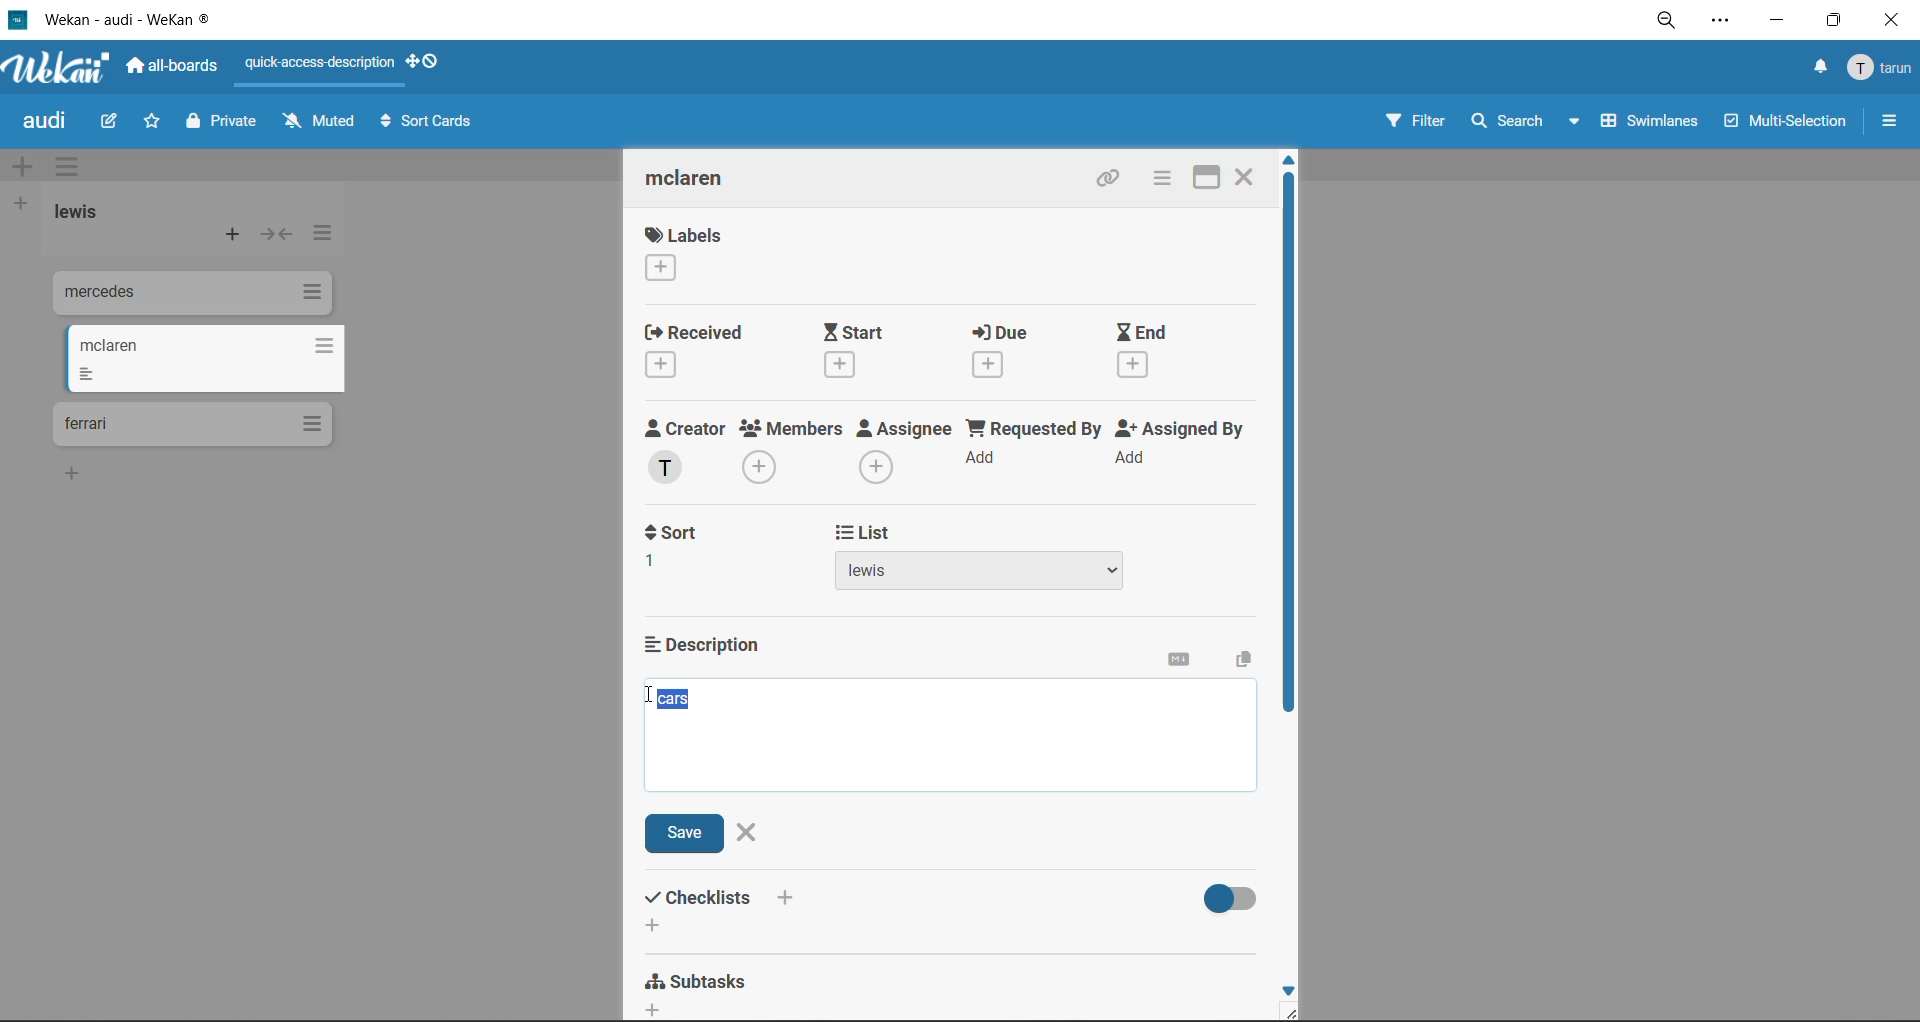 The height and width of the screenshot is (1022, 1920). I want to click on labels, so click(685, 253).